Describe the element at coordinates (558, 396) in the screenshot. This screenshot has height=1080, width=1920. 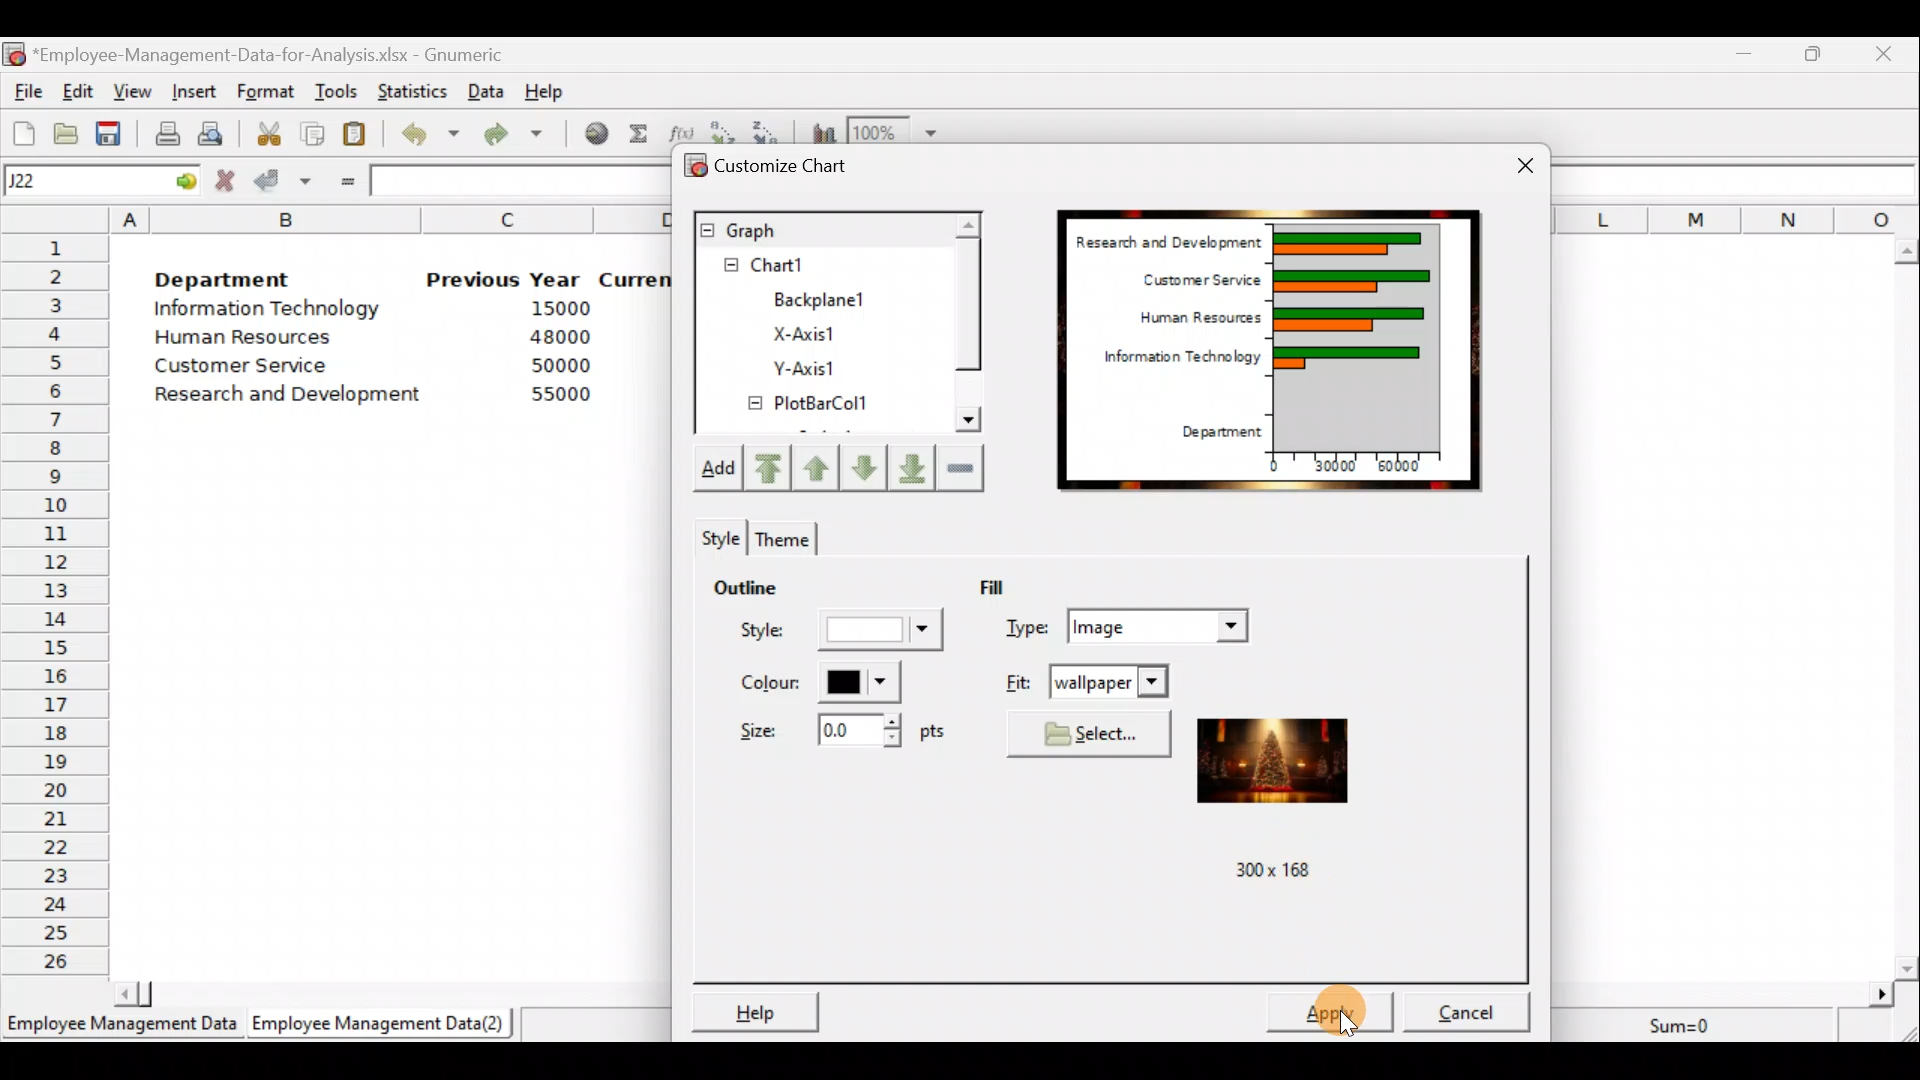
I see `55000` at that location.